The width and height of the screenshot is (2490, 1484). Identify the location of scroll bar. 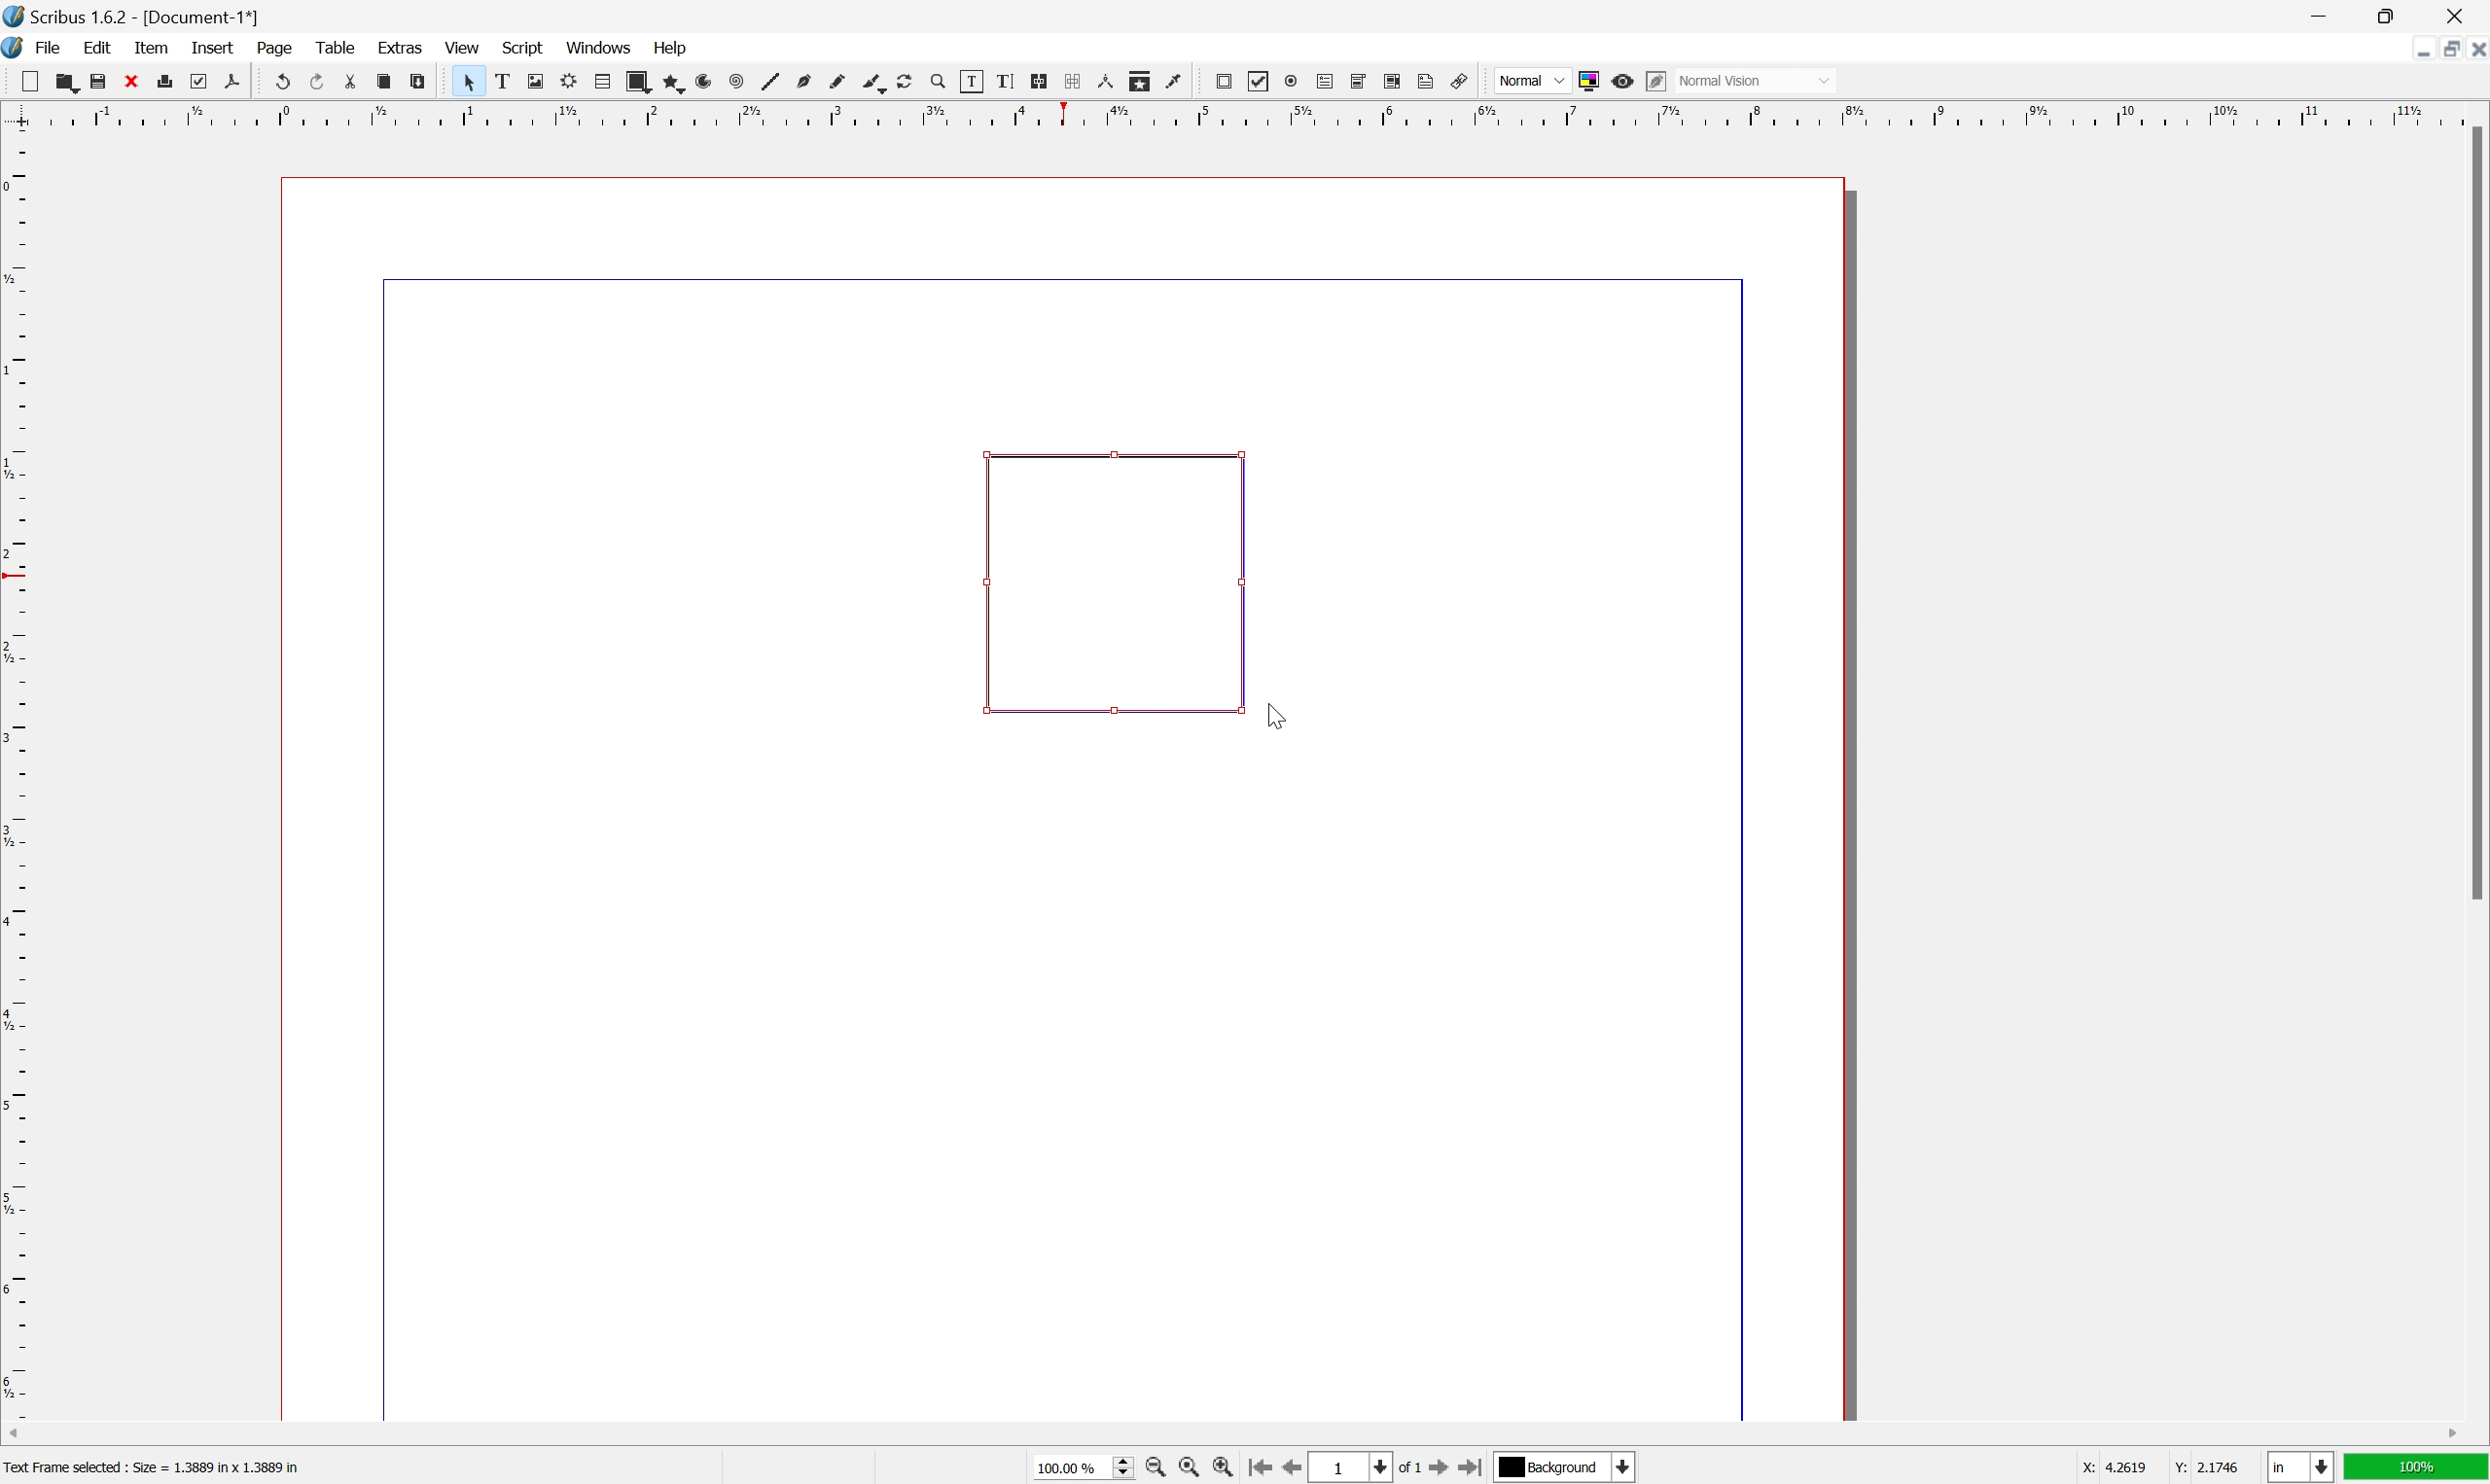
(2474, 512).